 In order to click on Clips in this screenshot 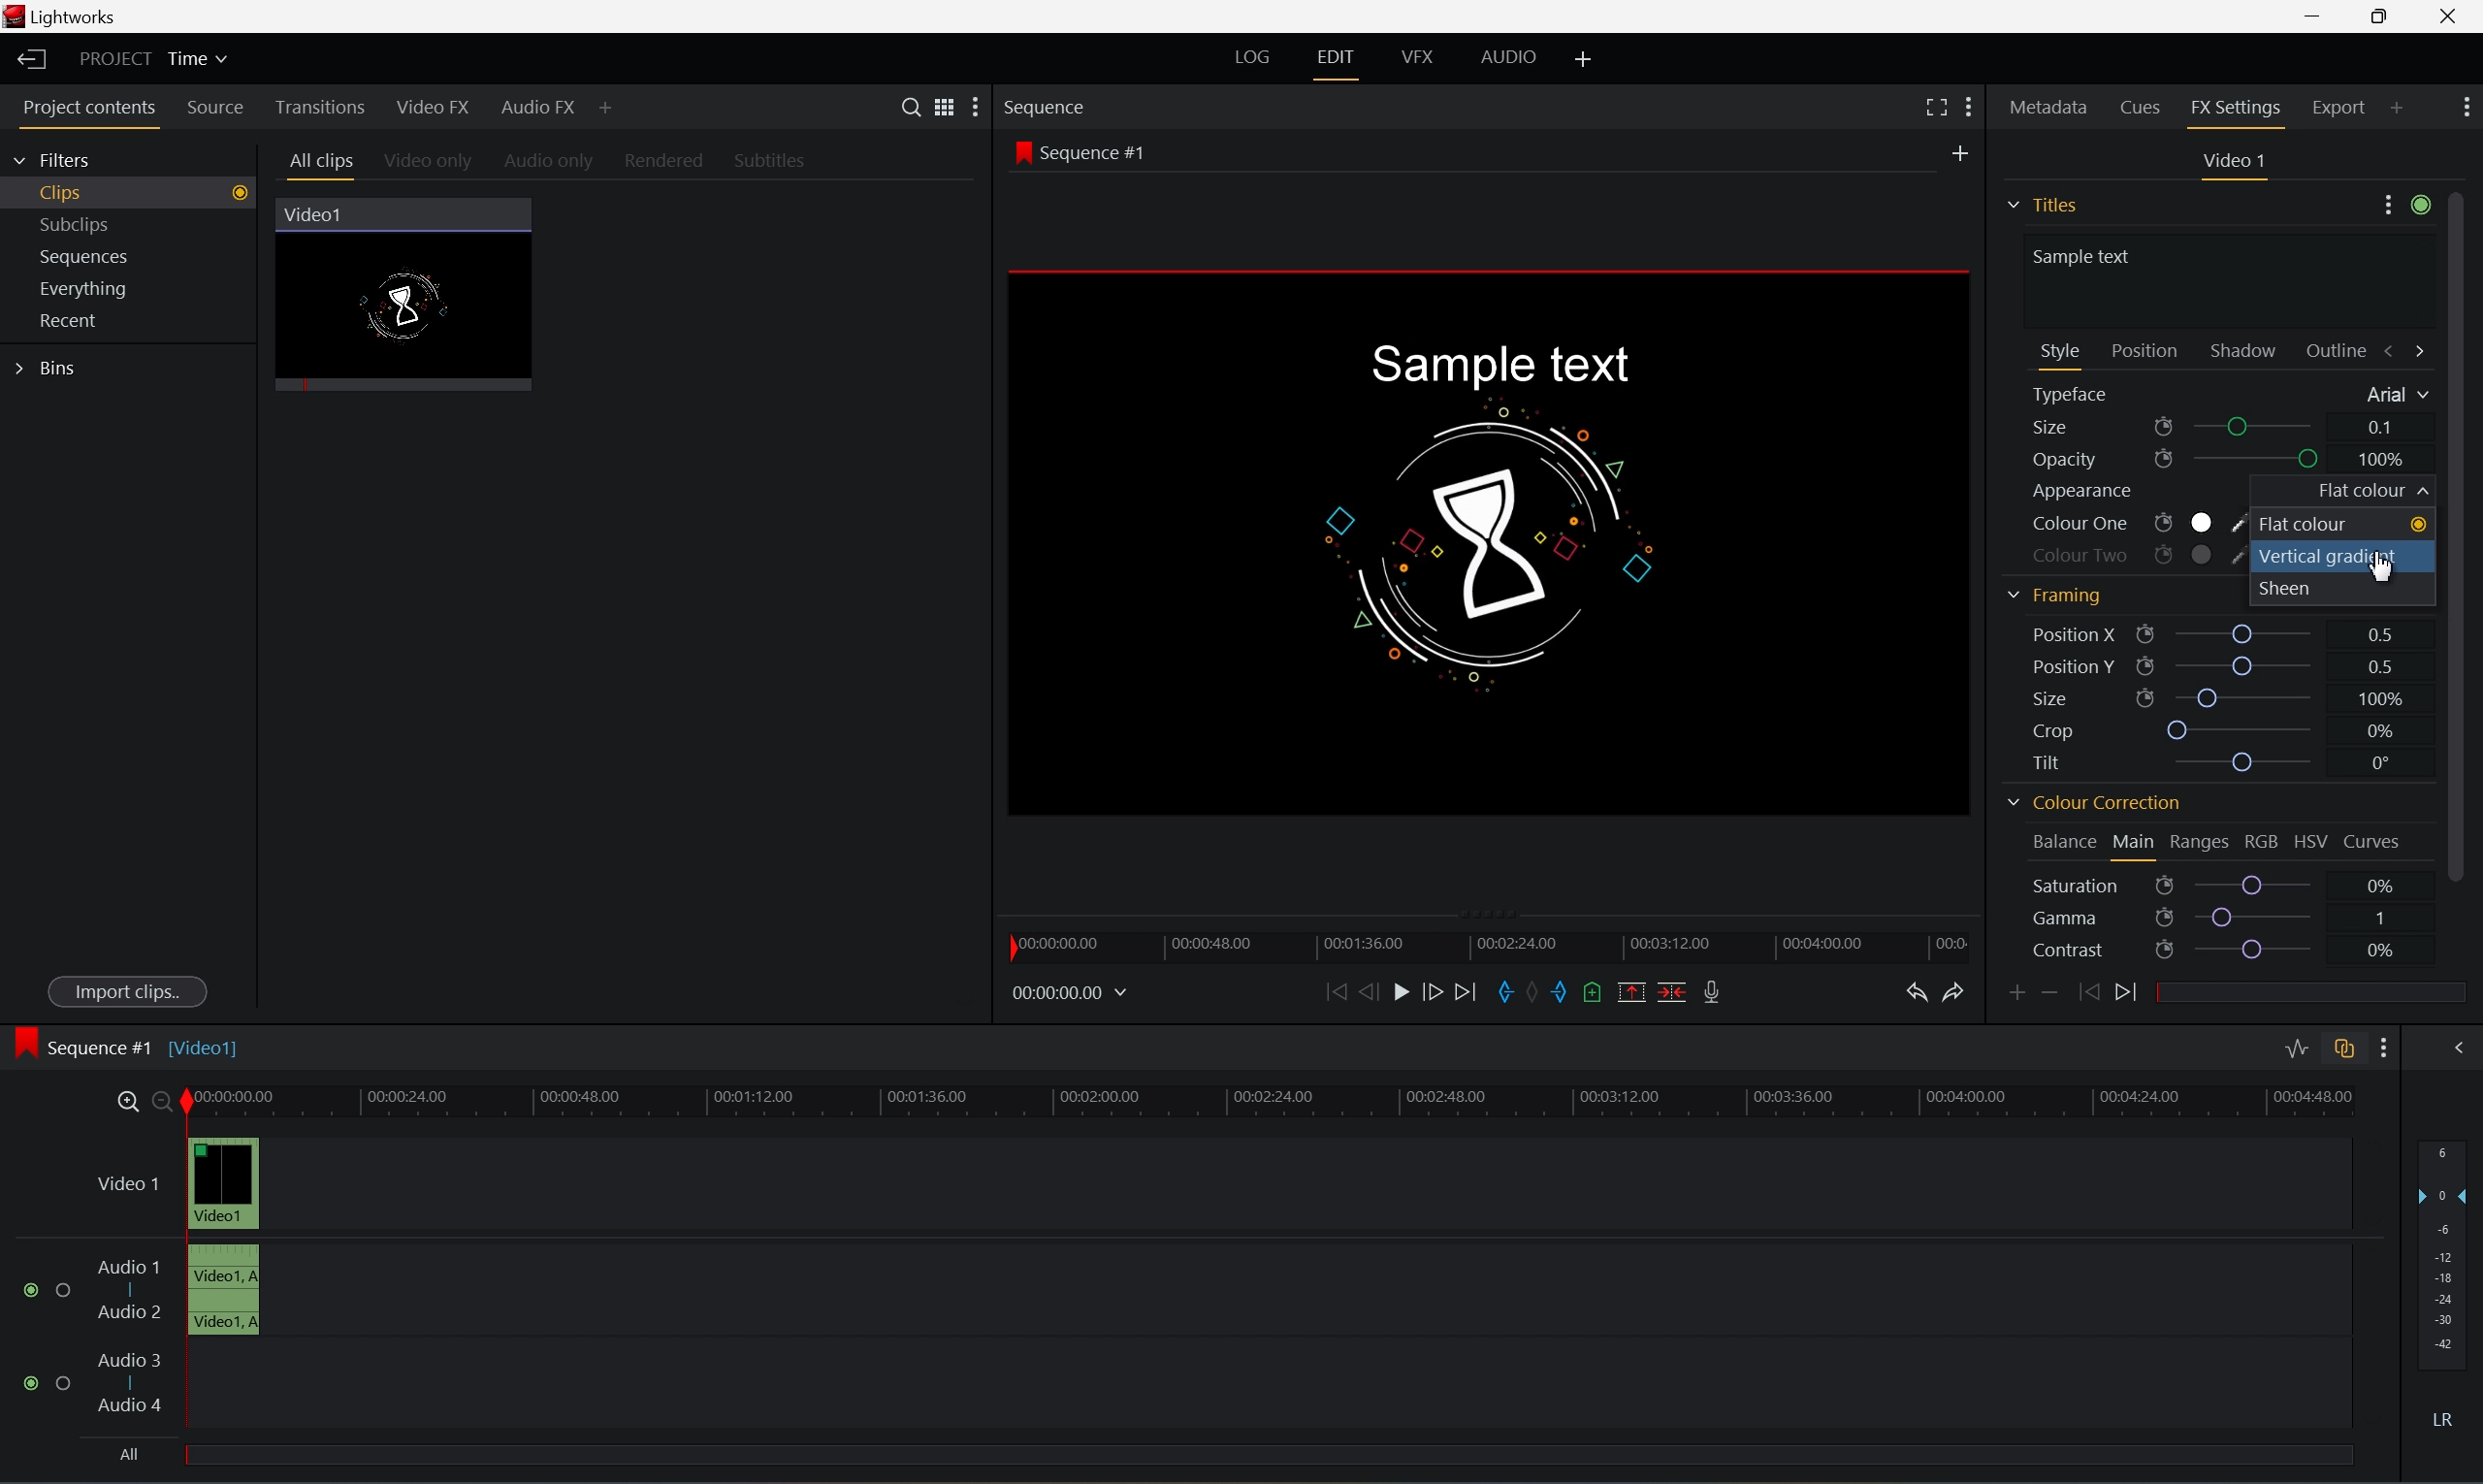, I will do `click(139, 190)`.